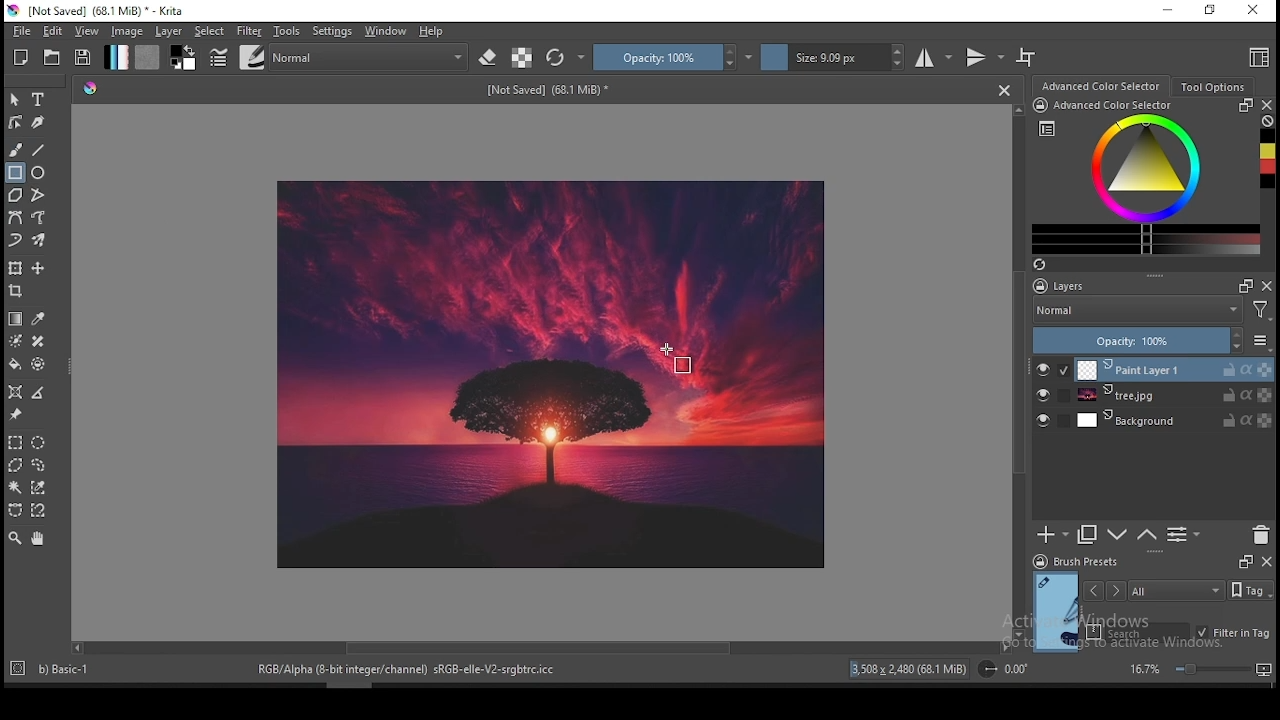  What do you see at coordinates (251, 57) in the screenshot?
I see `brushes` at bounding box center [251, 57].